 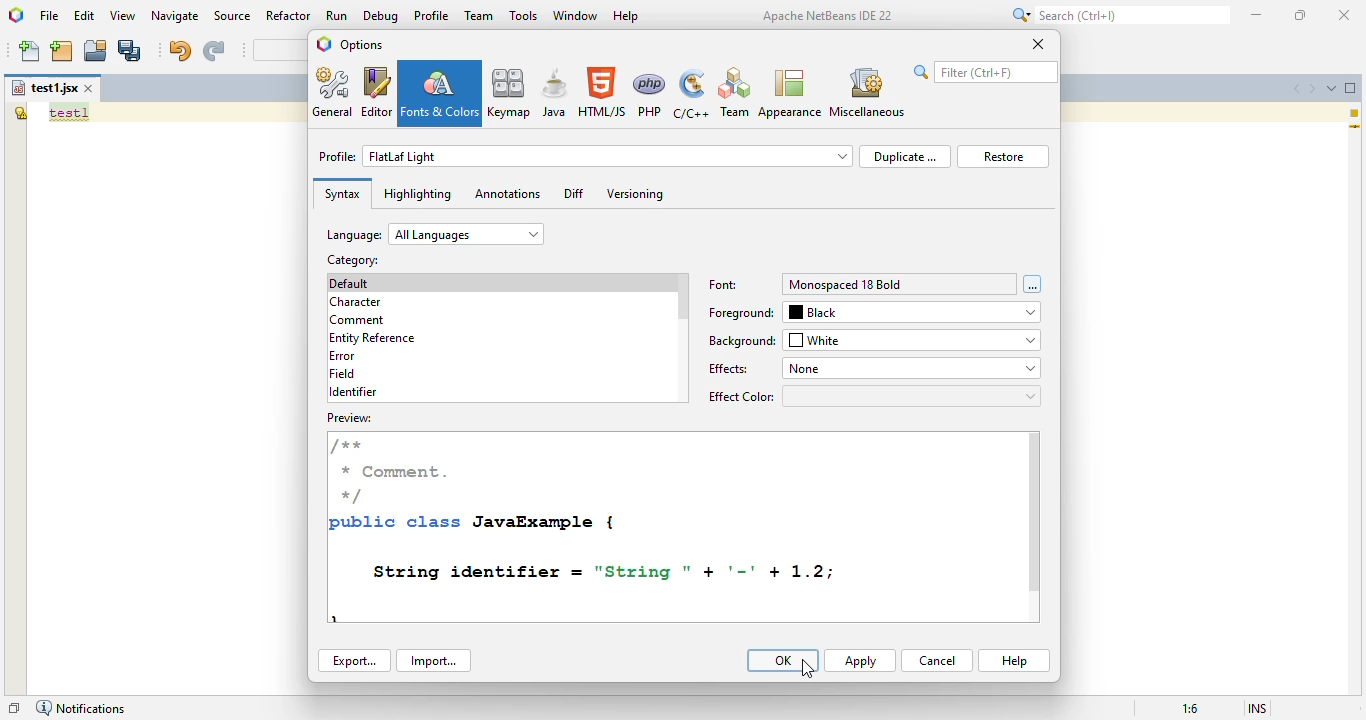 What do you see at coordinates (417, 194) in the screenshot?
I see `highlighting` at bounding box center [417, 194].